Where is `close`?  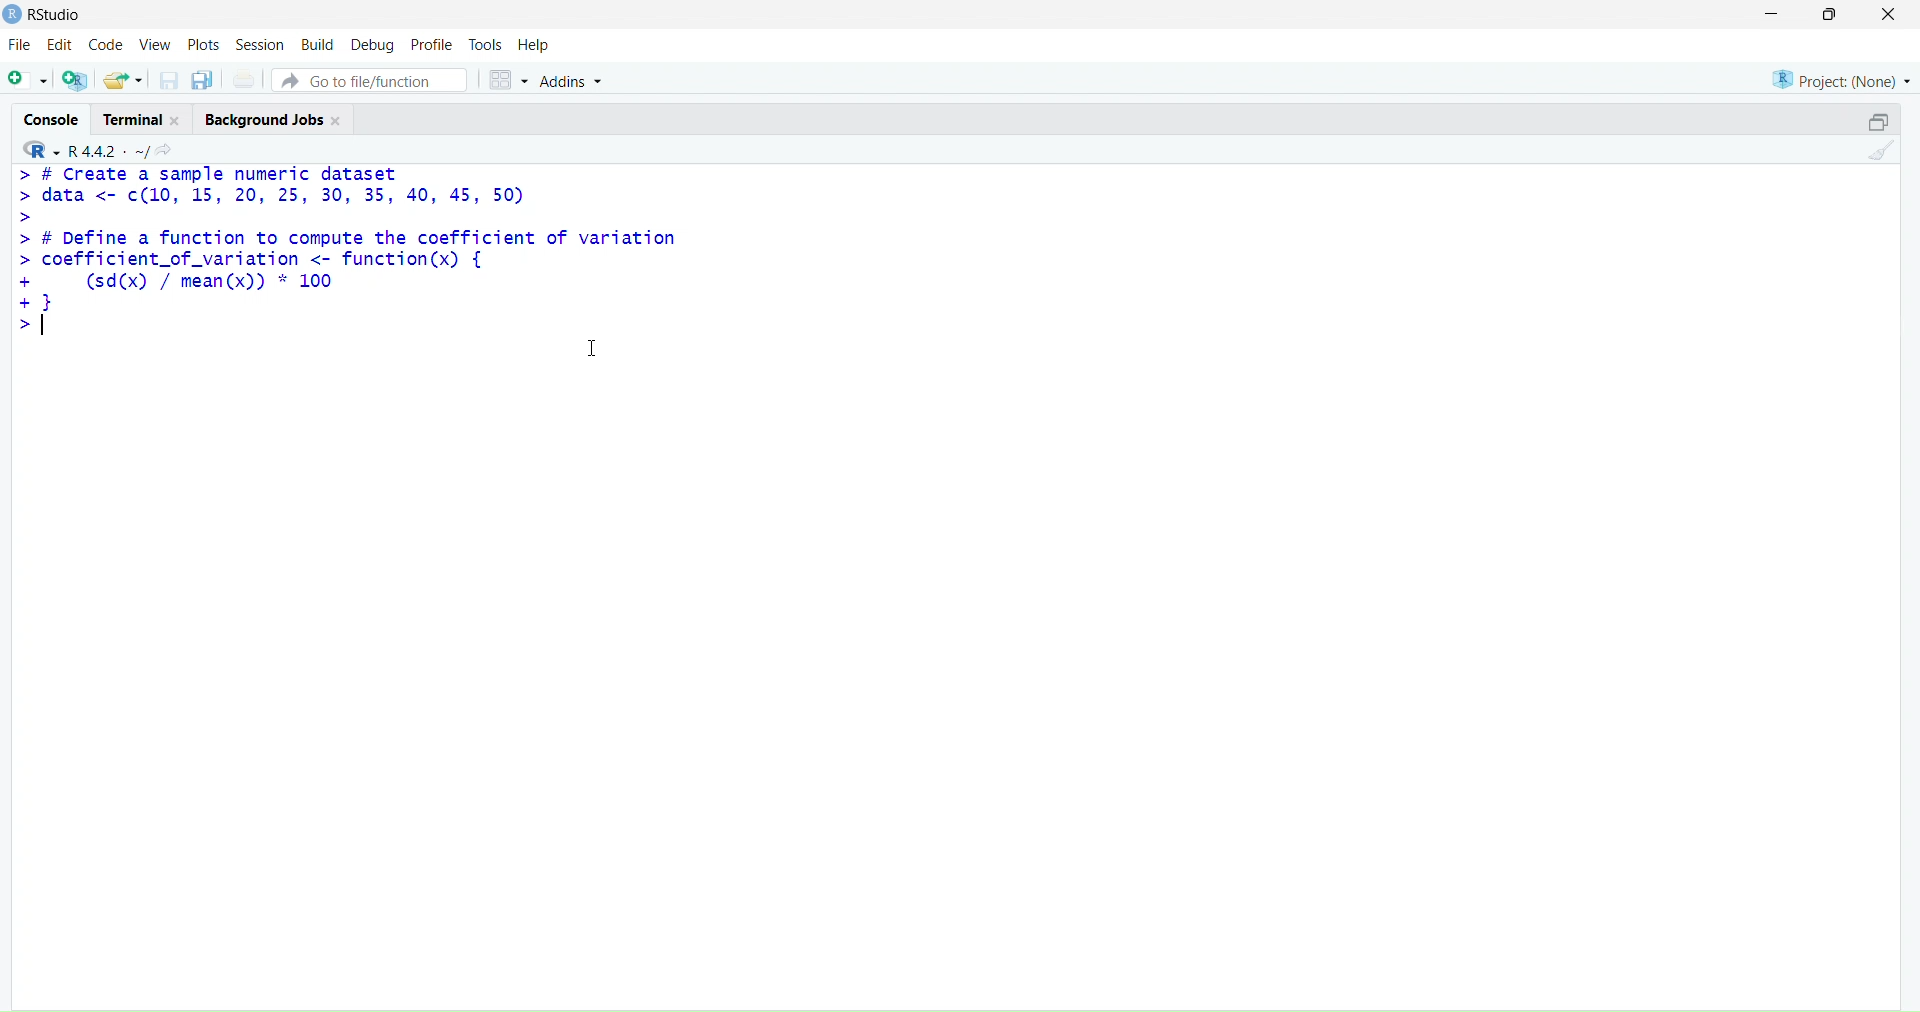
close is located at coordinates (1888, 14).